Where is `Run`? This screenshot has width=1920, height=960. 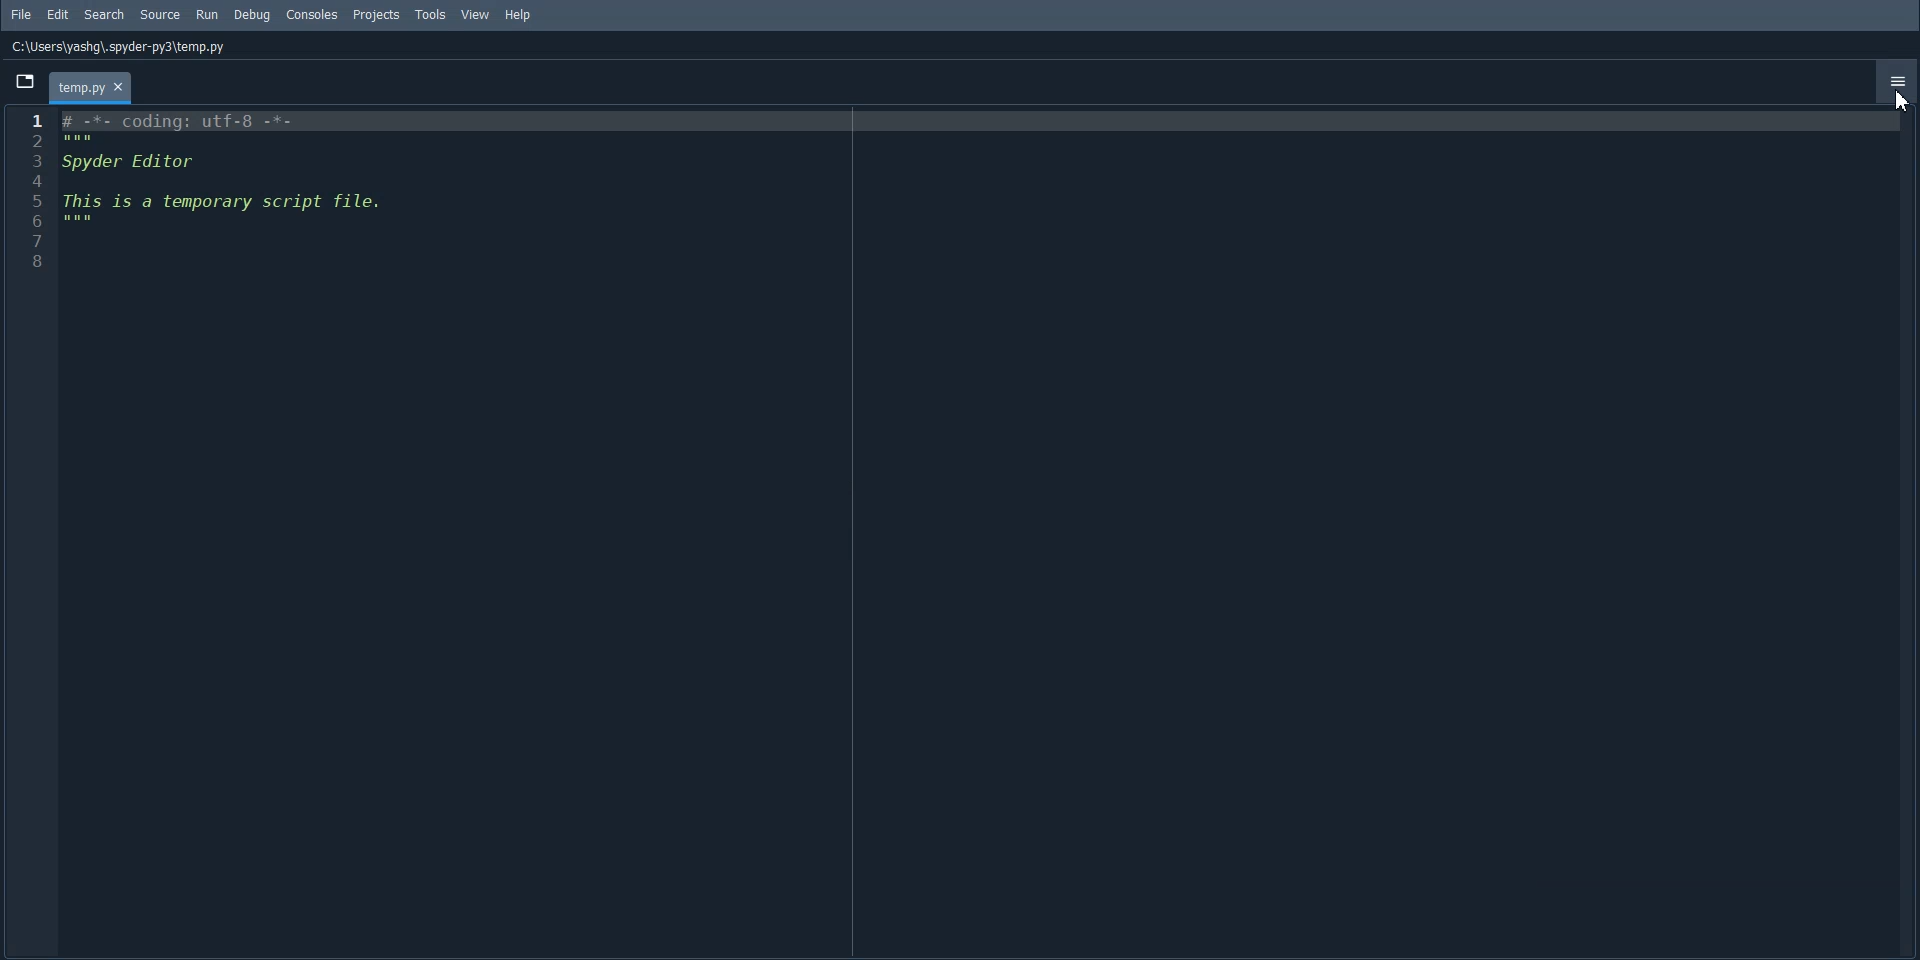
Run is located at coordinates (206, 14).